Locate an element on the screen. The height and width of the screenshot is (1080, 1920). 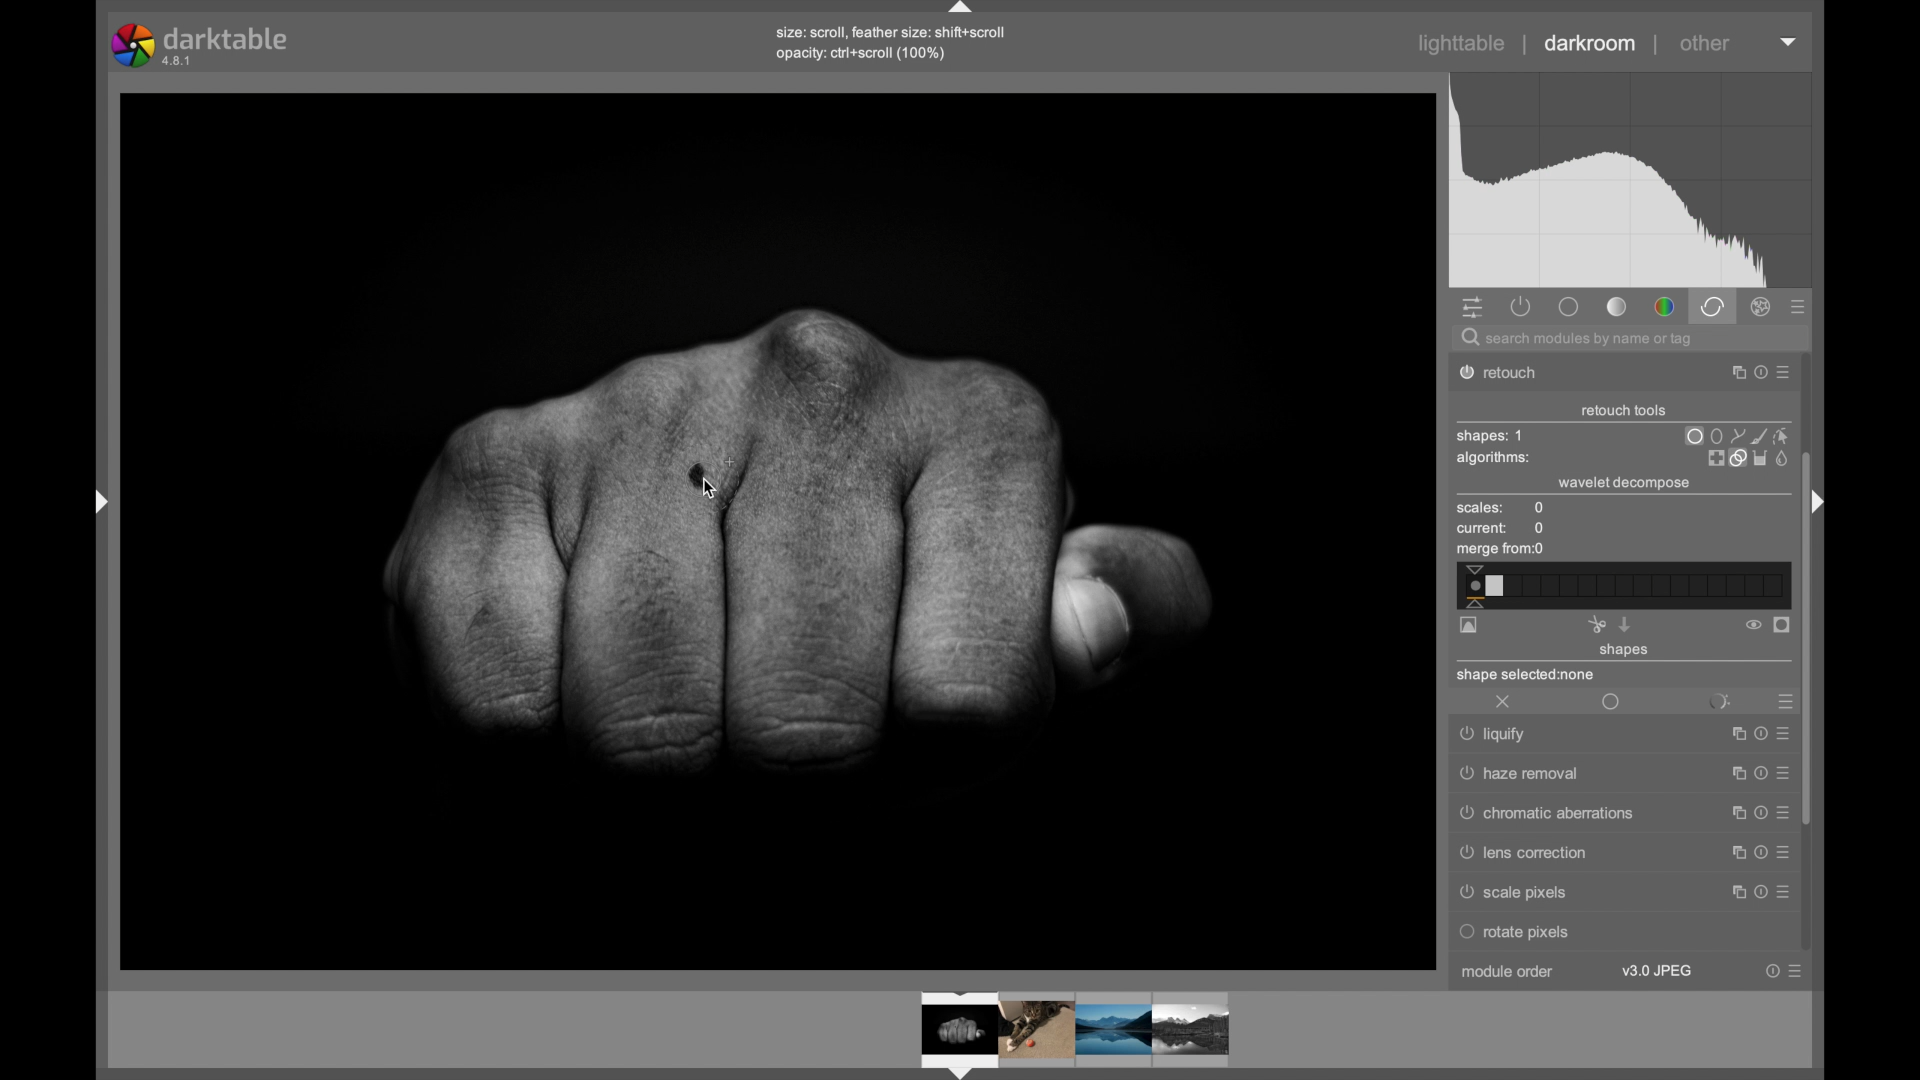
scroll box is located at coordinates (1808, 637).